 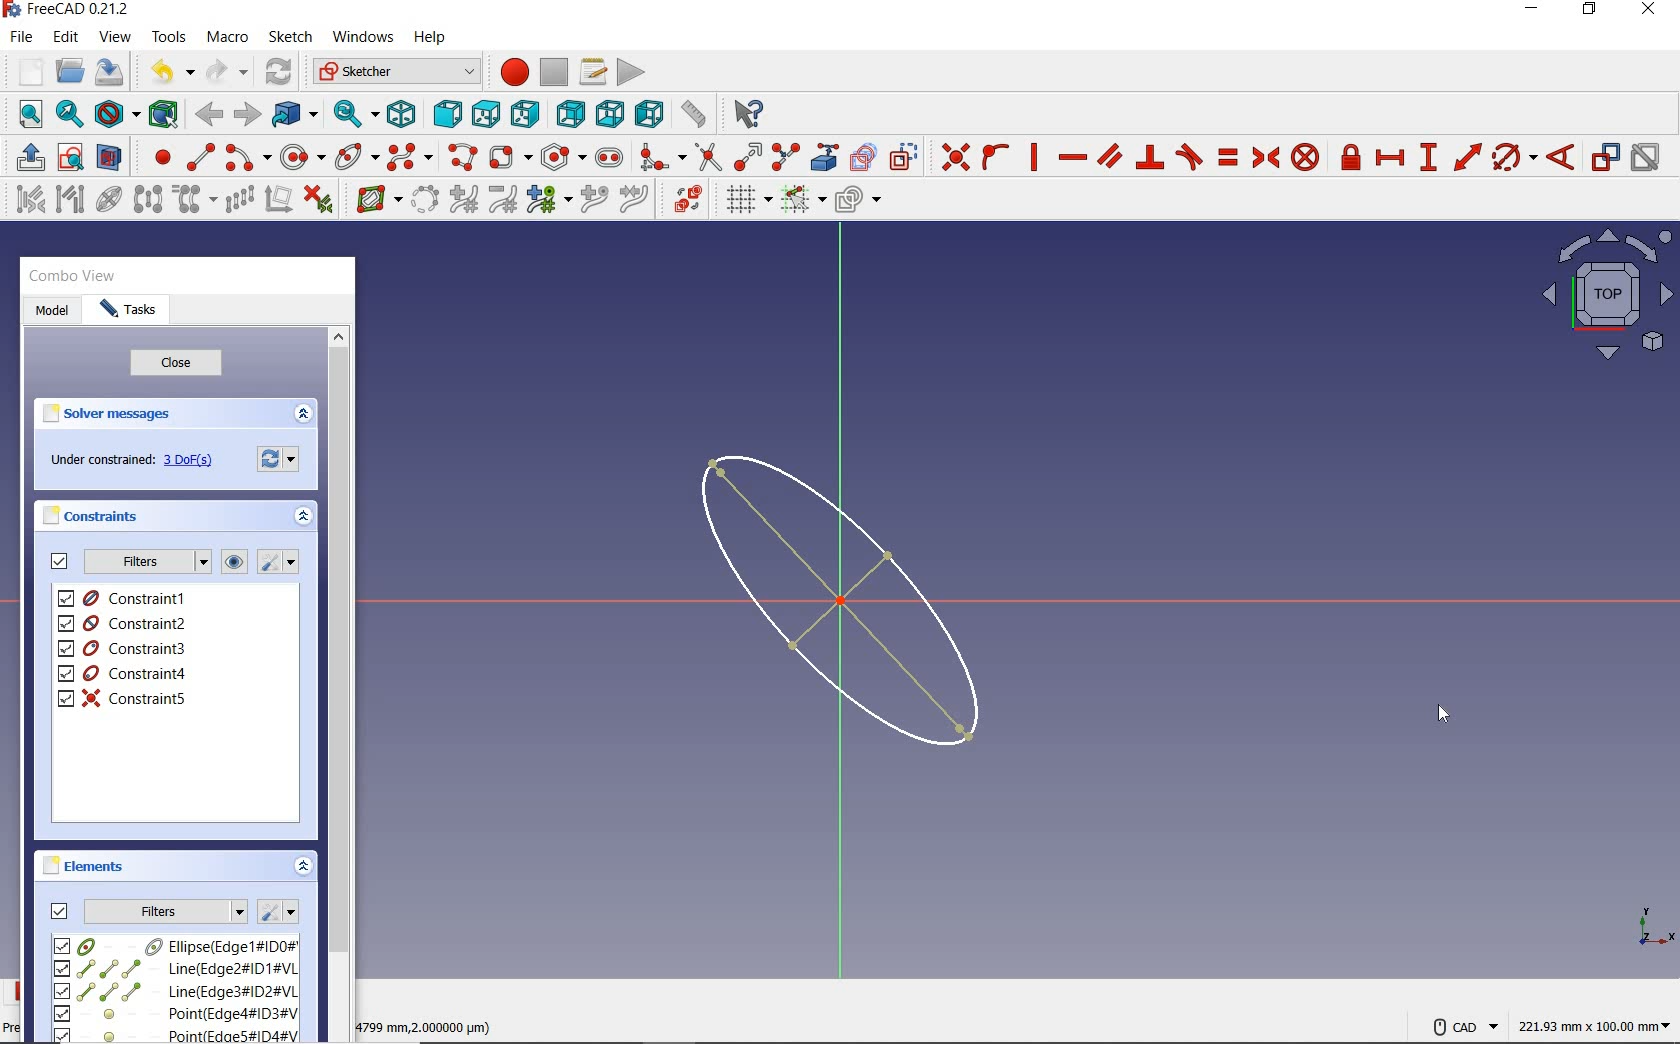 I want to click on back, so click(x=208, y=115).